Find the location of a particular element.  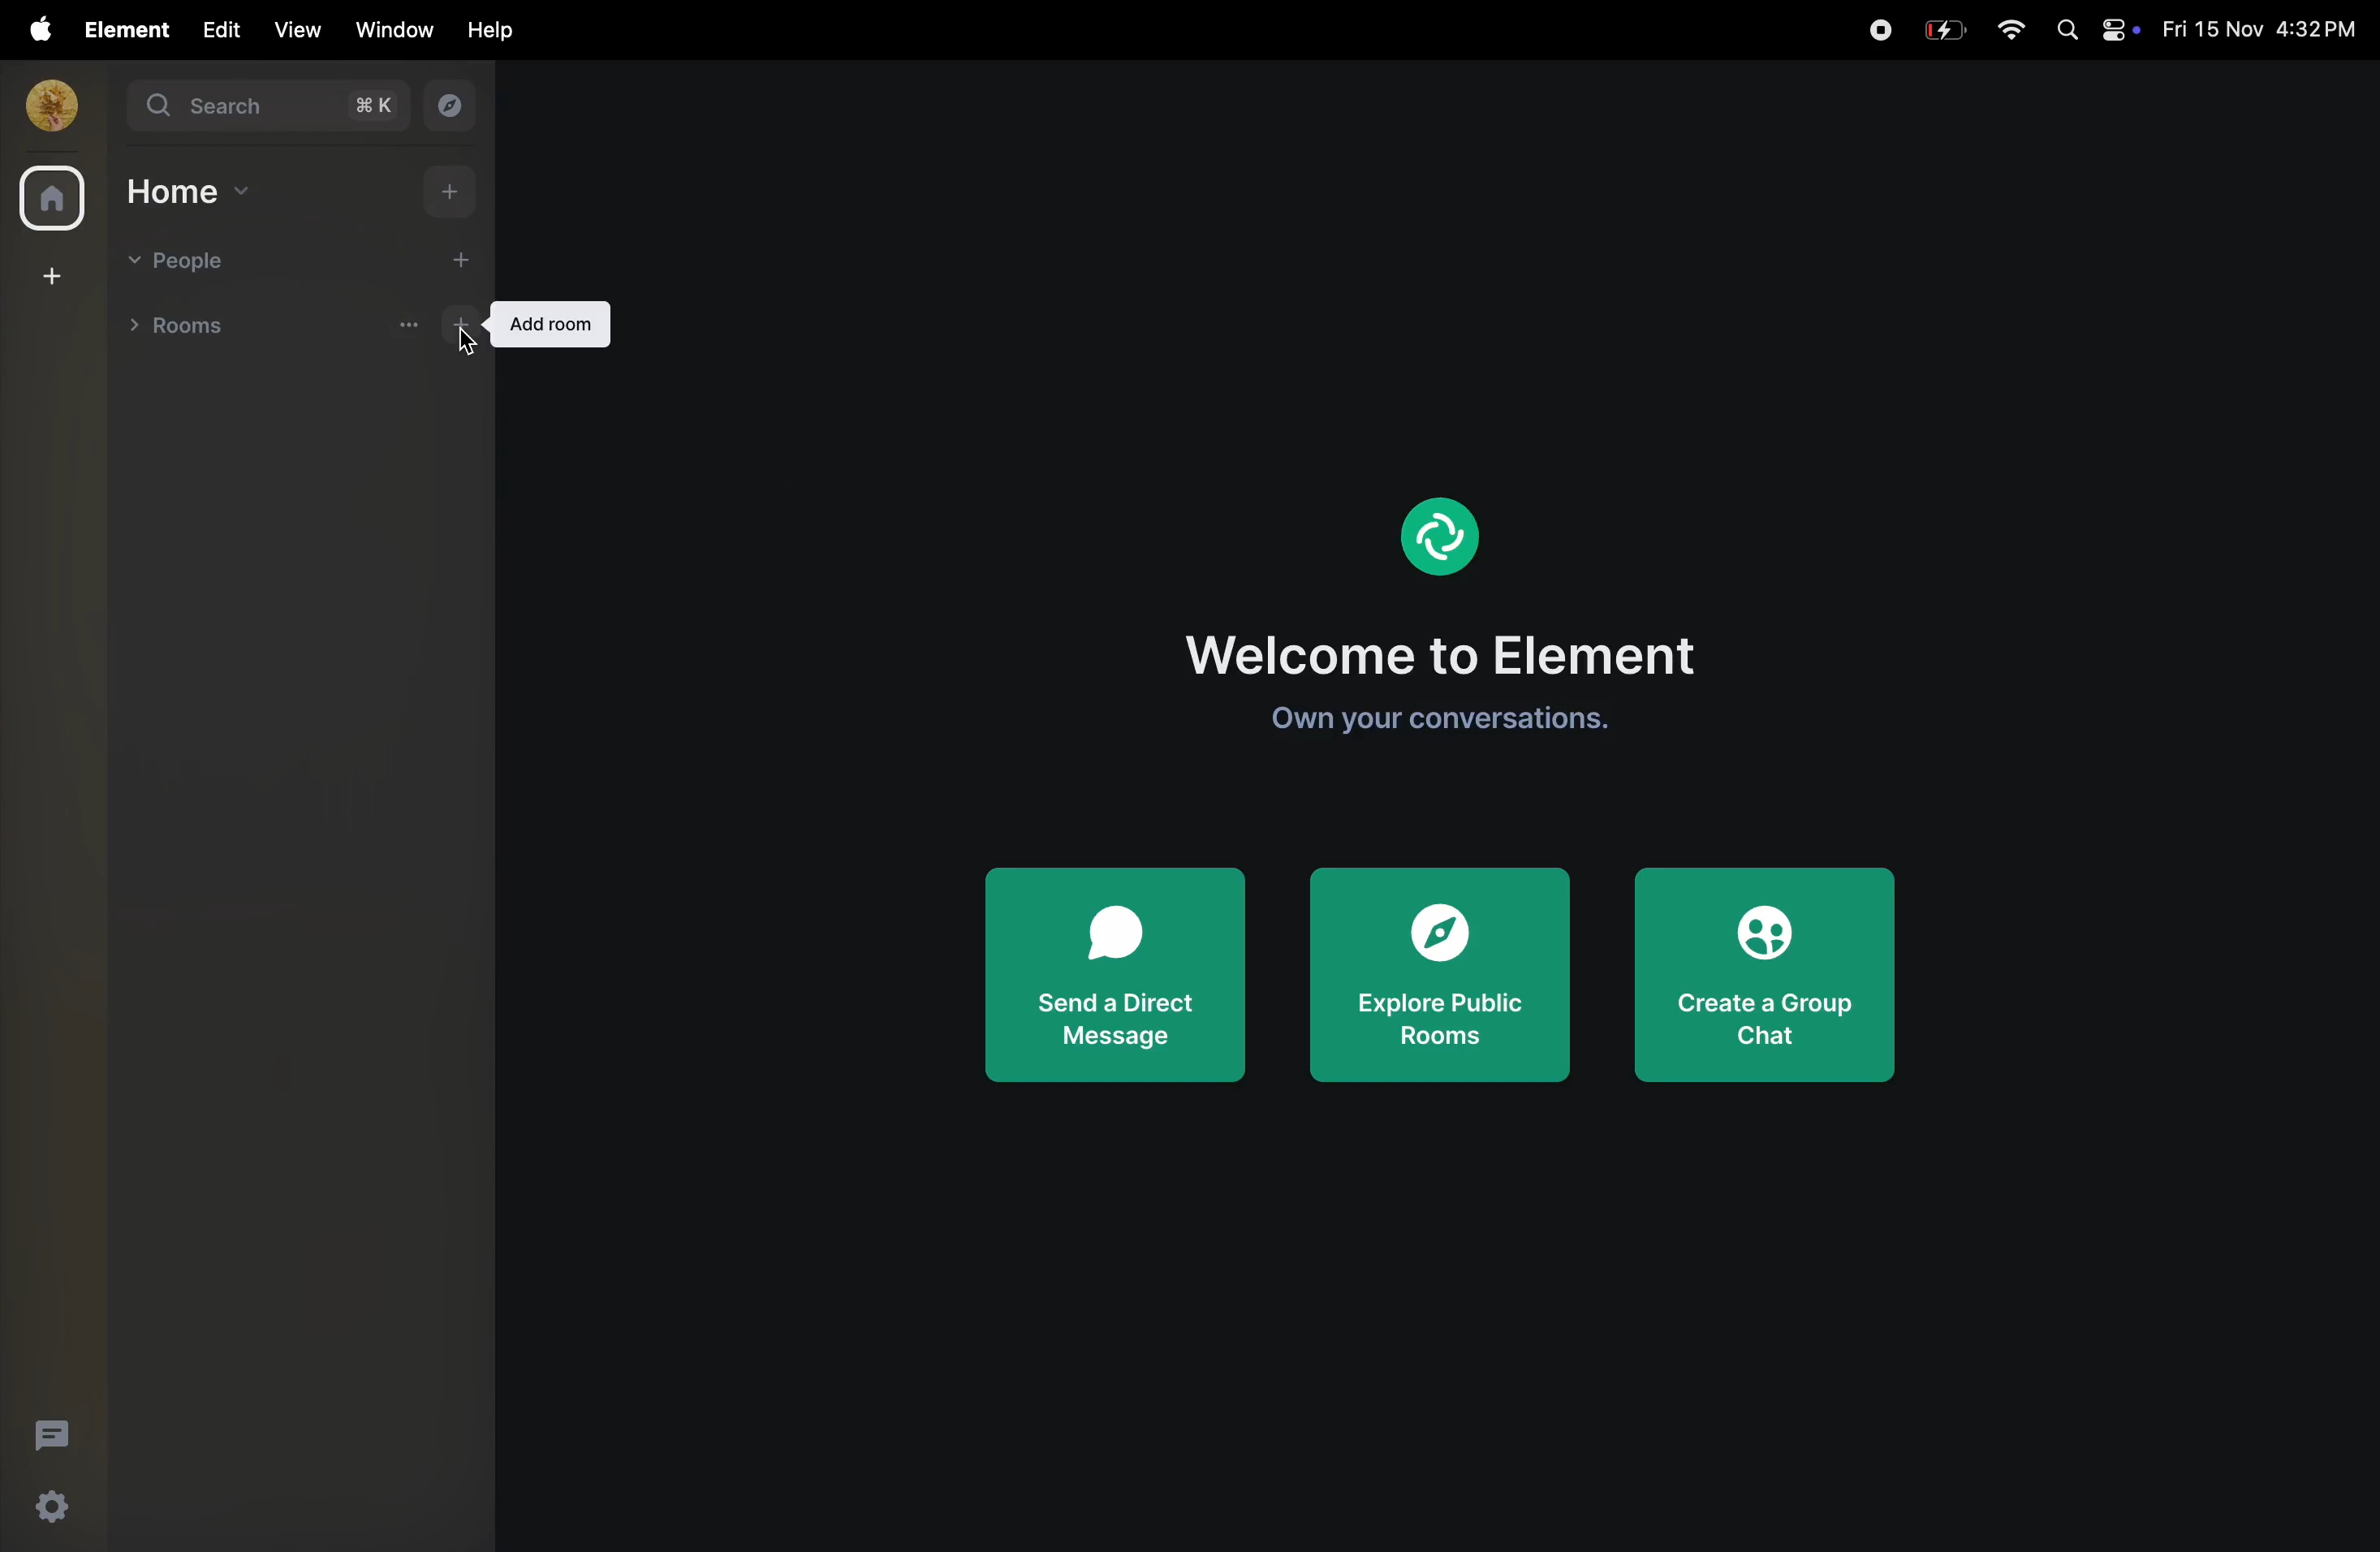

explore public chat rooms is located at coordinates (1443, 976).